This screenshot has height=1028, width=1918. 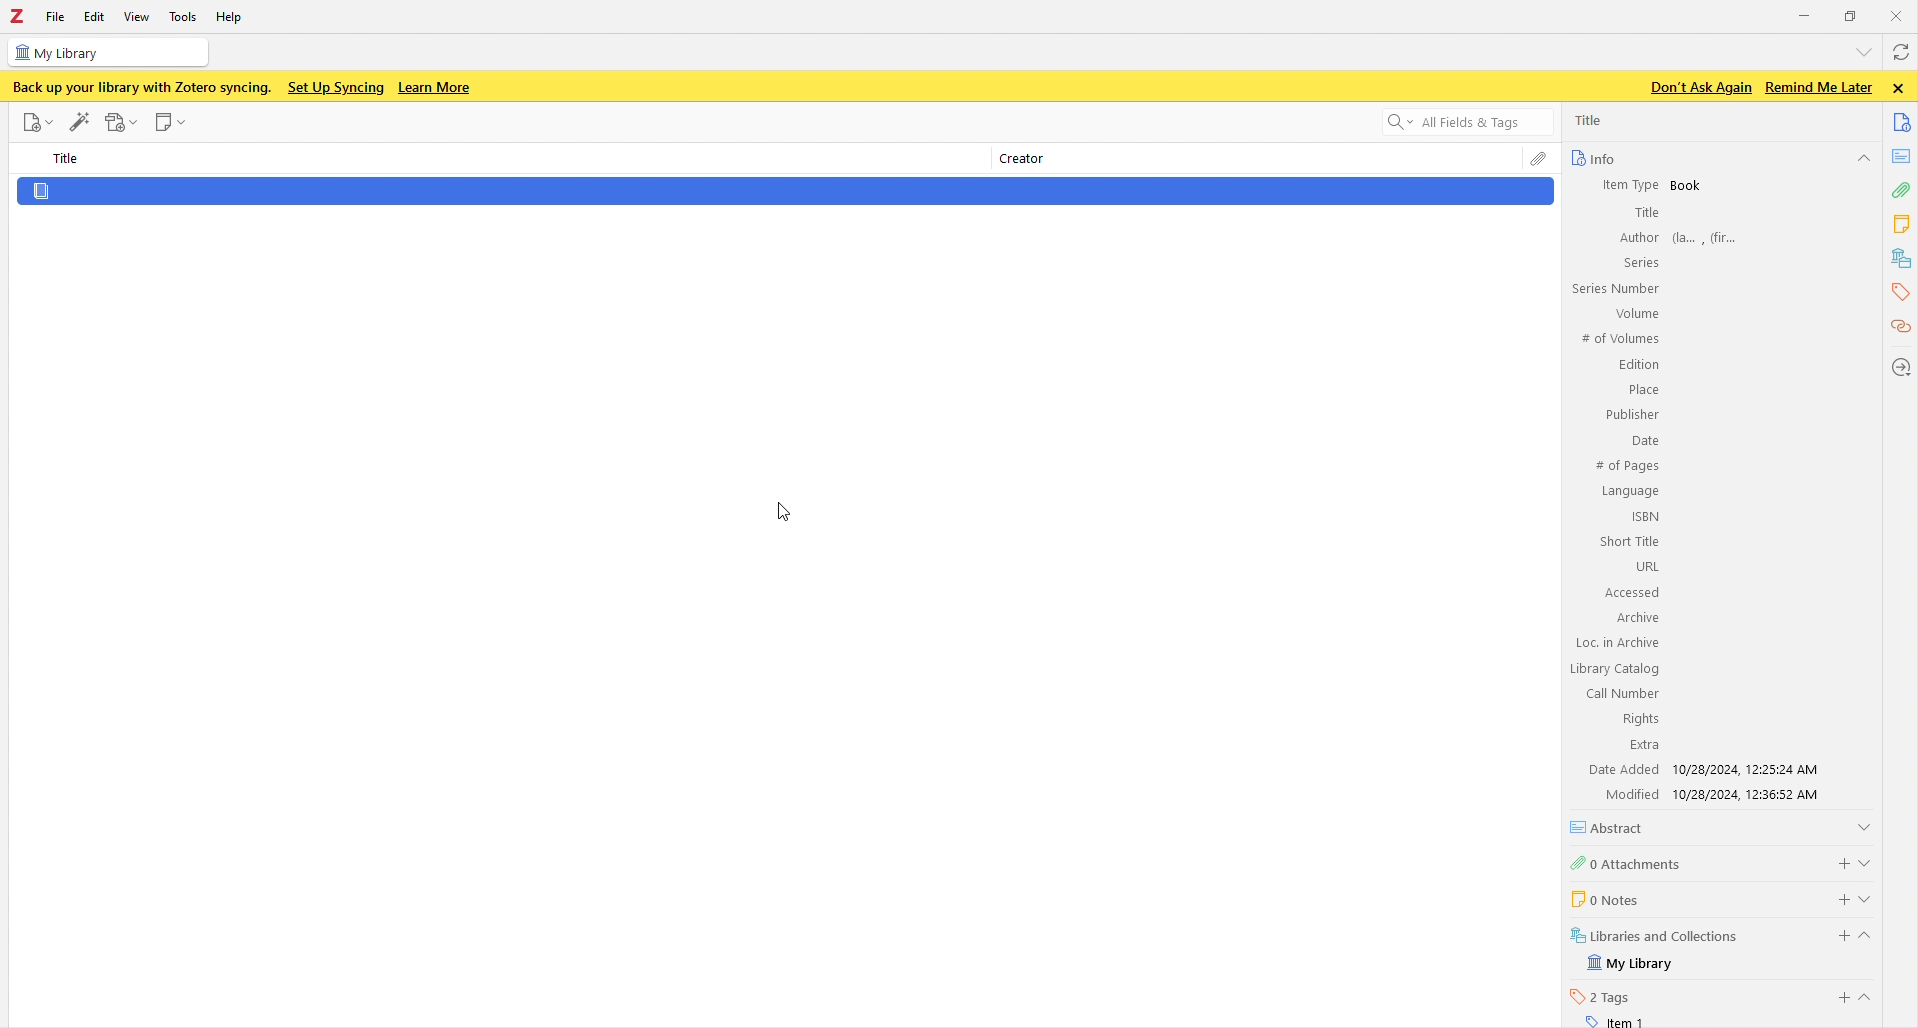 I want to click on Close, so click(x=1899, y=15).